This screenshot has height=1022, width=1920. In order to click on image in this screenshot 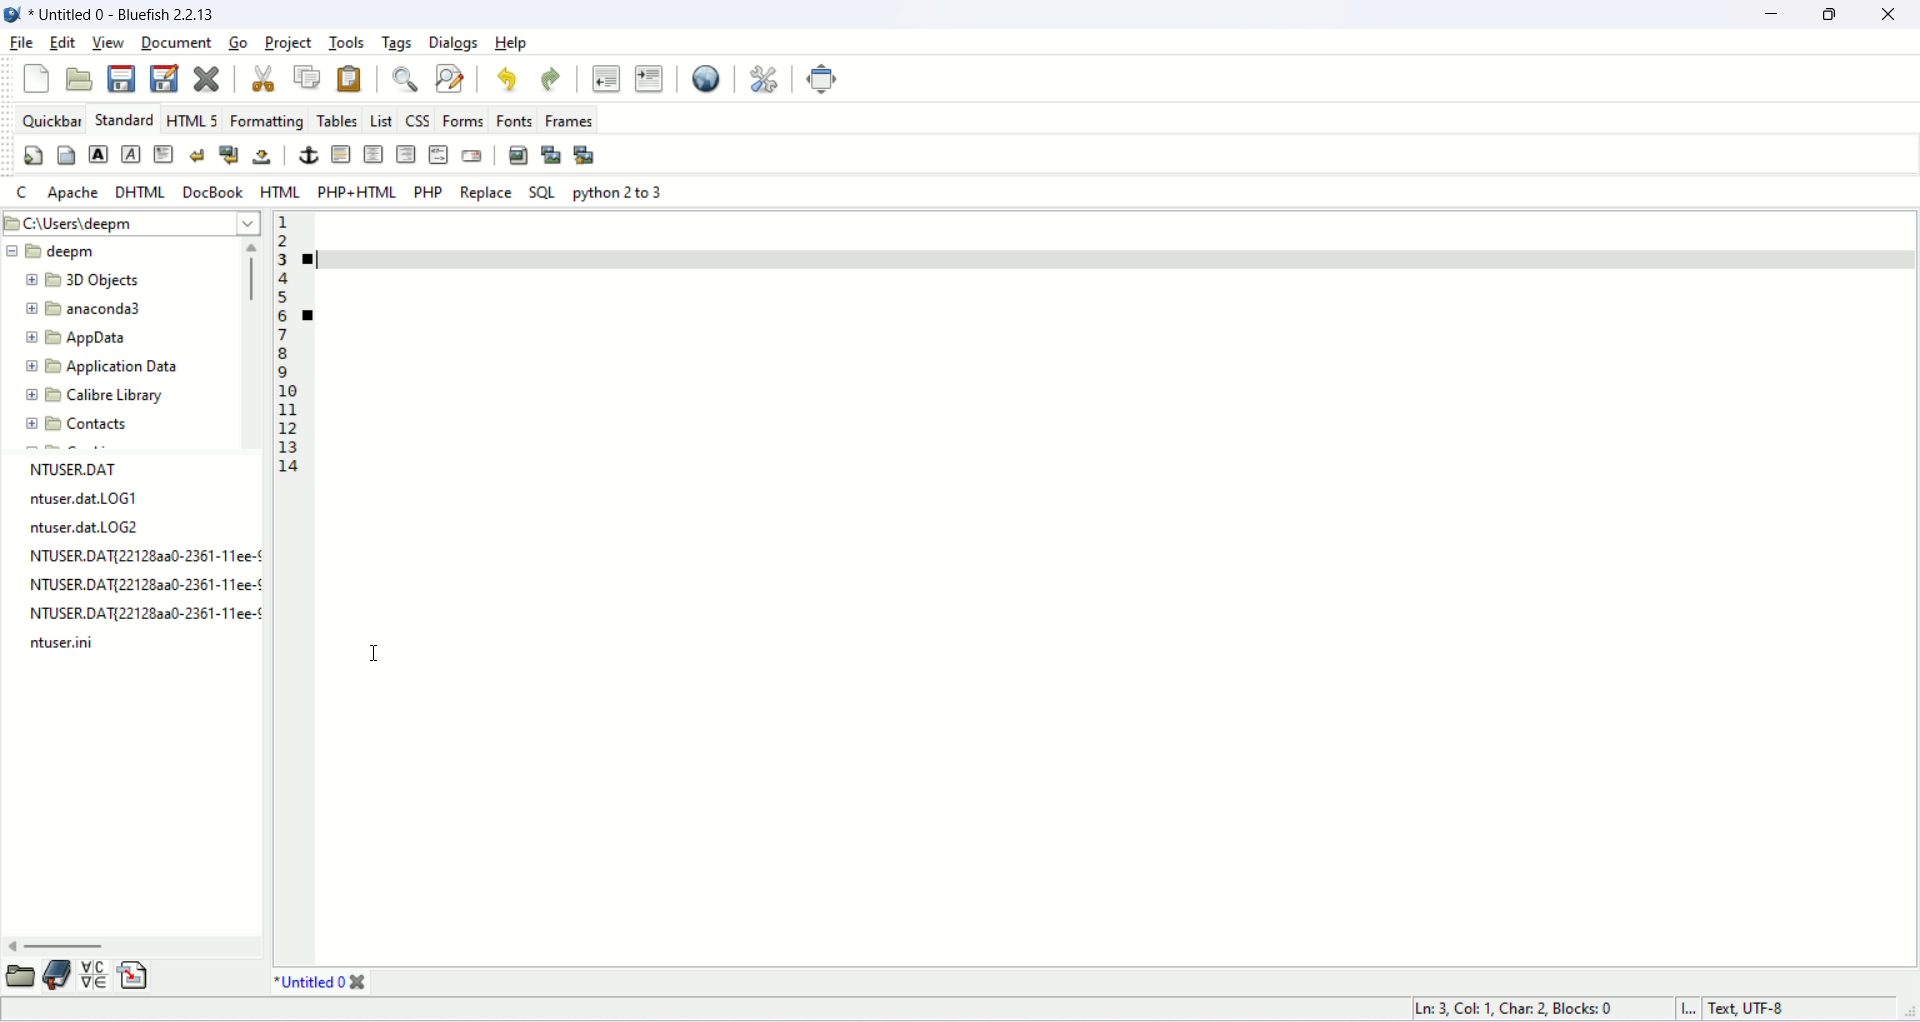, I will do `click(14, 16)`.